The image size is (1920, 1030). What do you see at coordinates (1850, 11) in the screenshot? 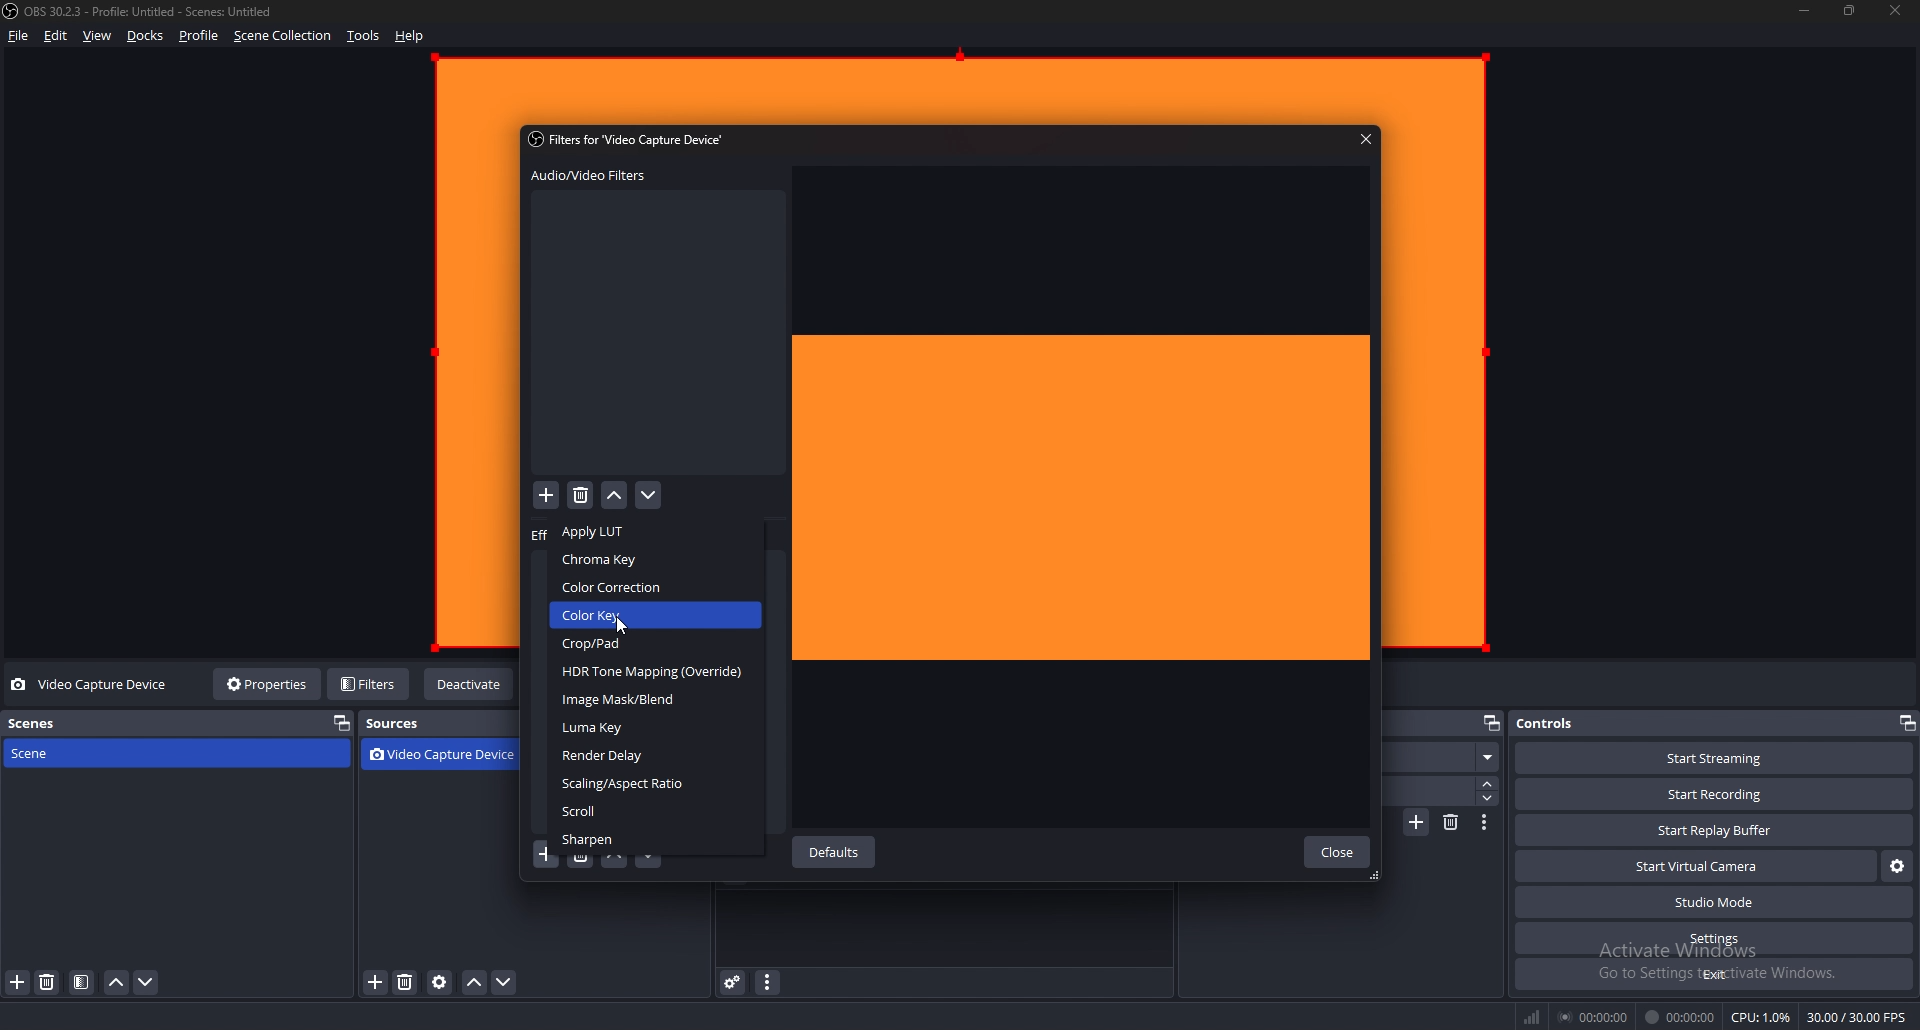
I see `resize` at bounding box center [1850, 11].